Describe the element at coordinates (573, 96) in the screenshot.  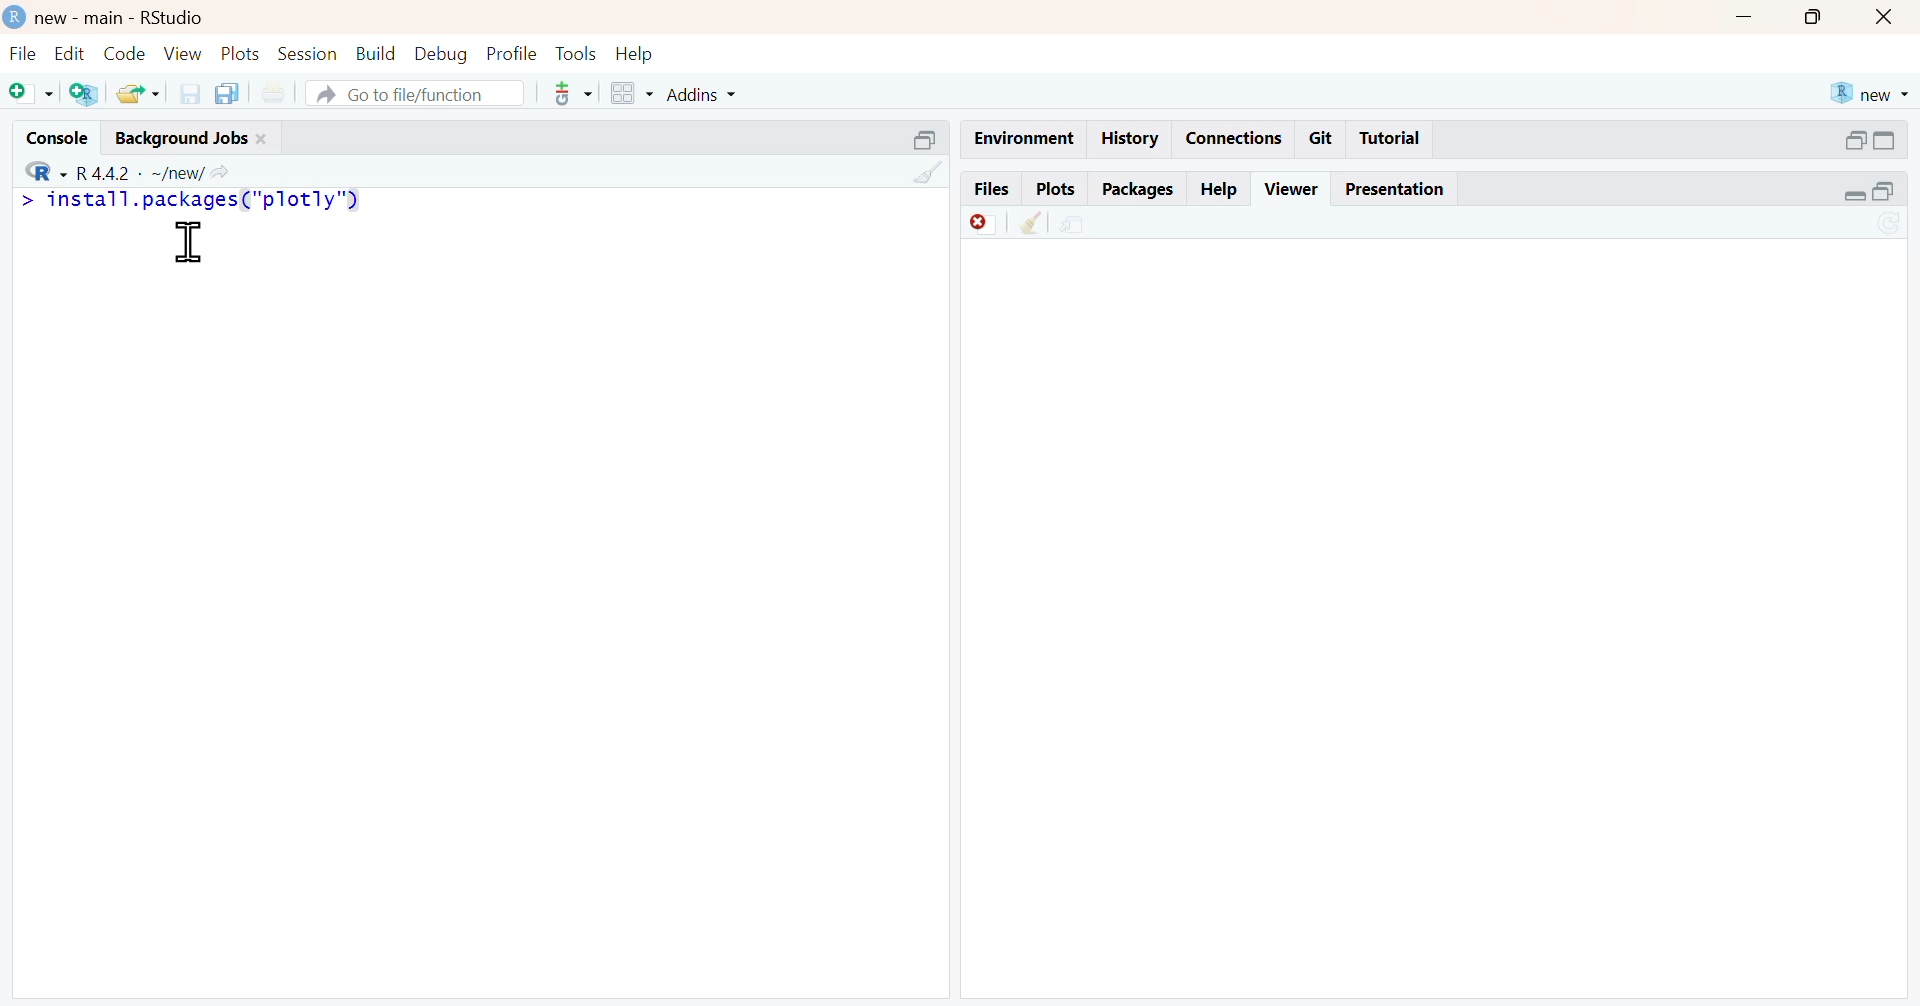
I see `git pane` at that location.